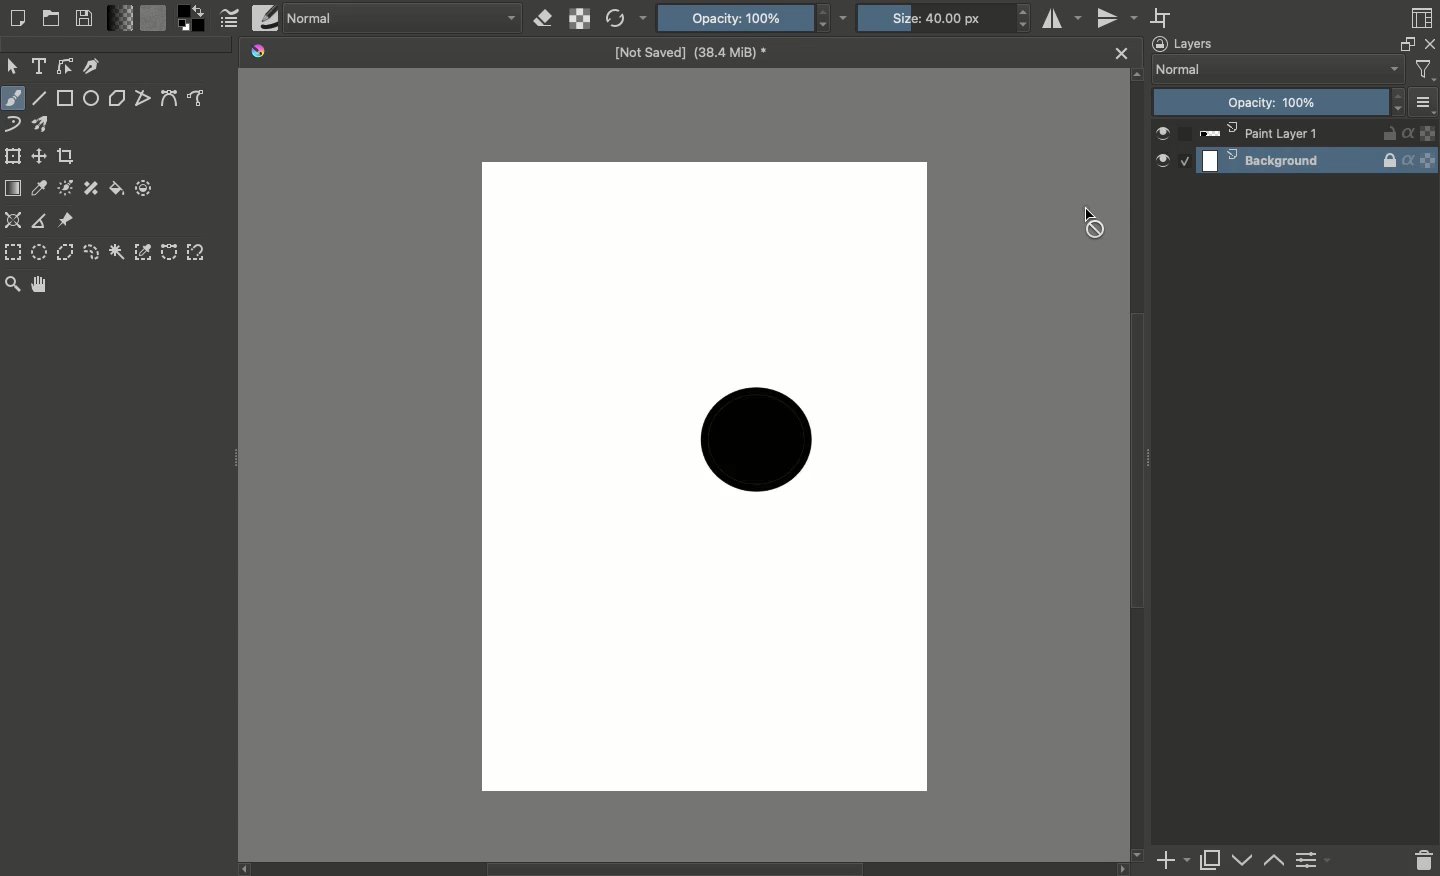 The width and height of the screenshot is (1440, 876). Describe the element at coordinates (1390, 161) in the screenshot. I see `Locked` at that location.